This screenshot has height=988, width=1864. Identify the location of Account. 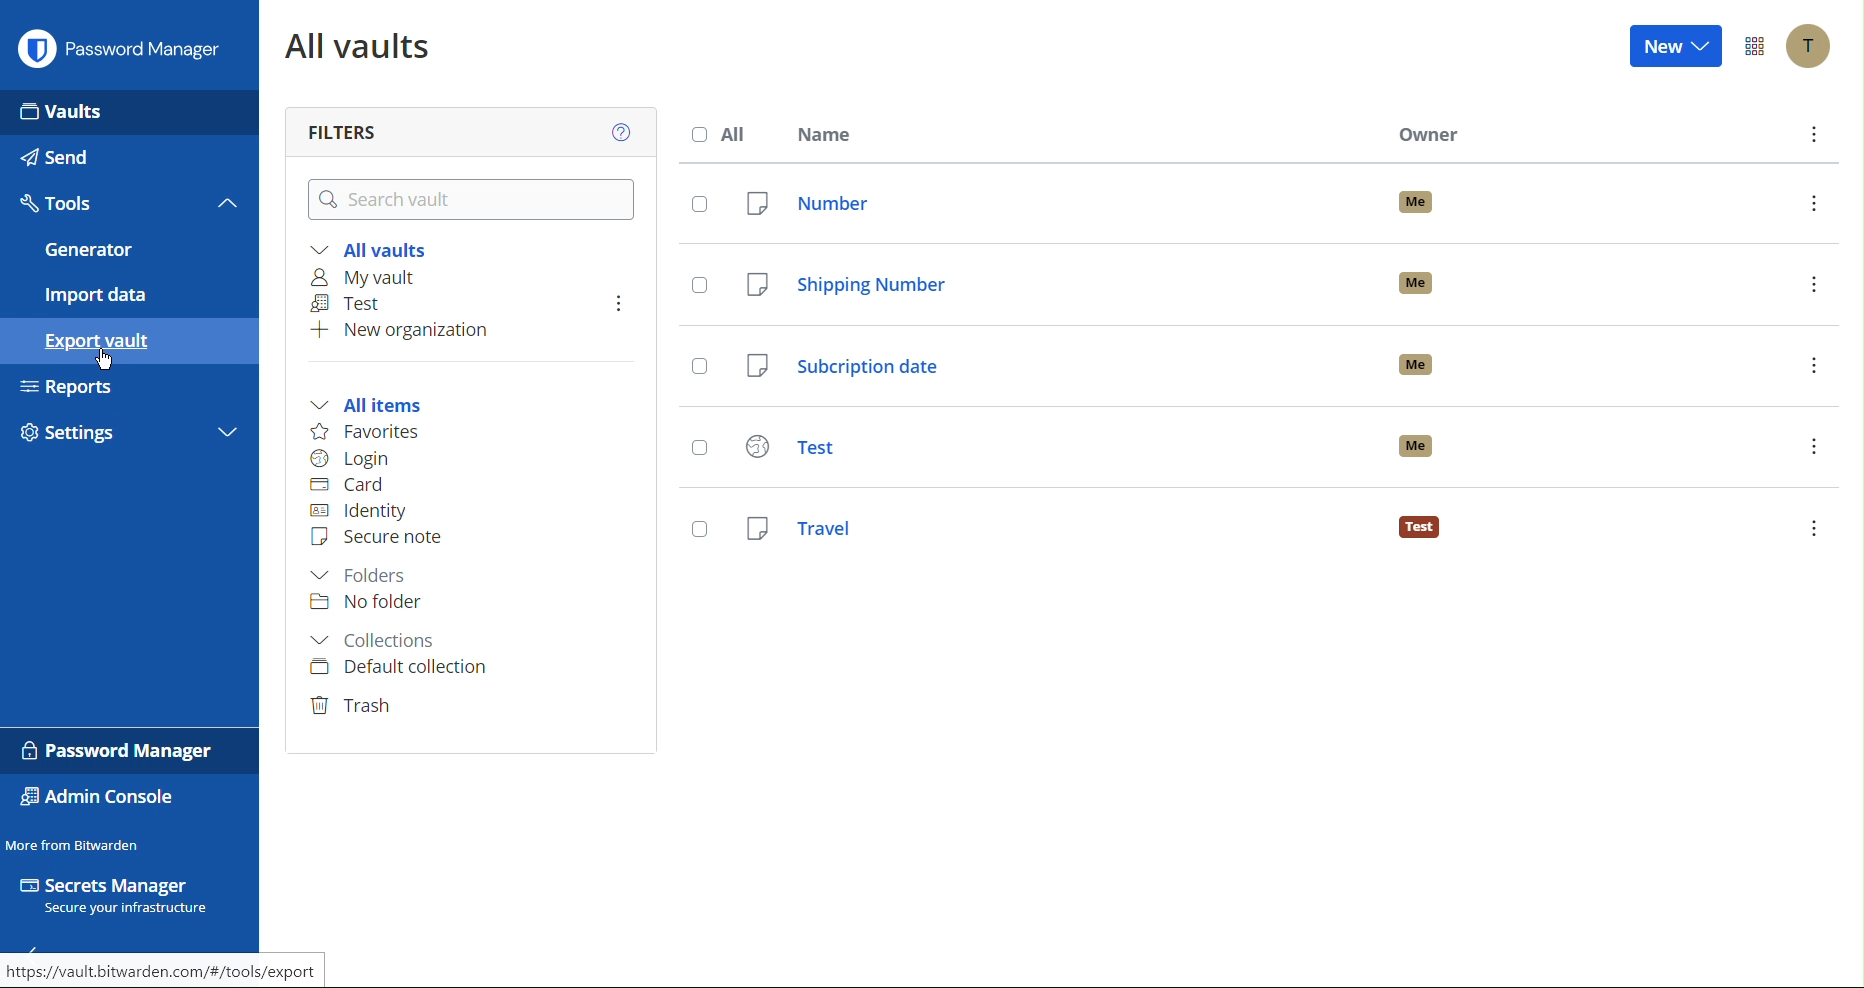
(1806, 47).